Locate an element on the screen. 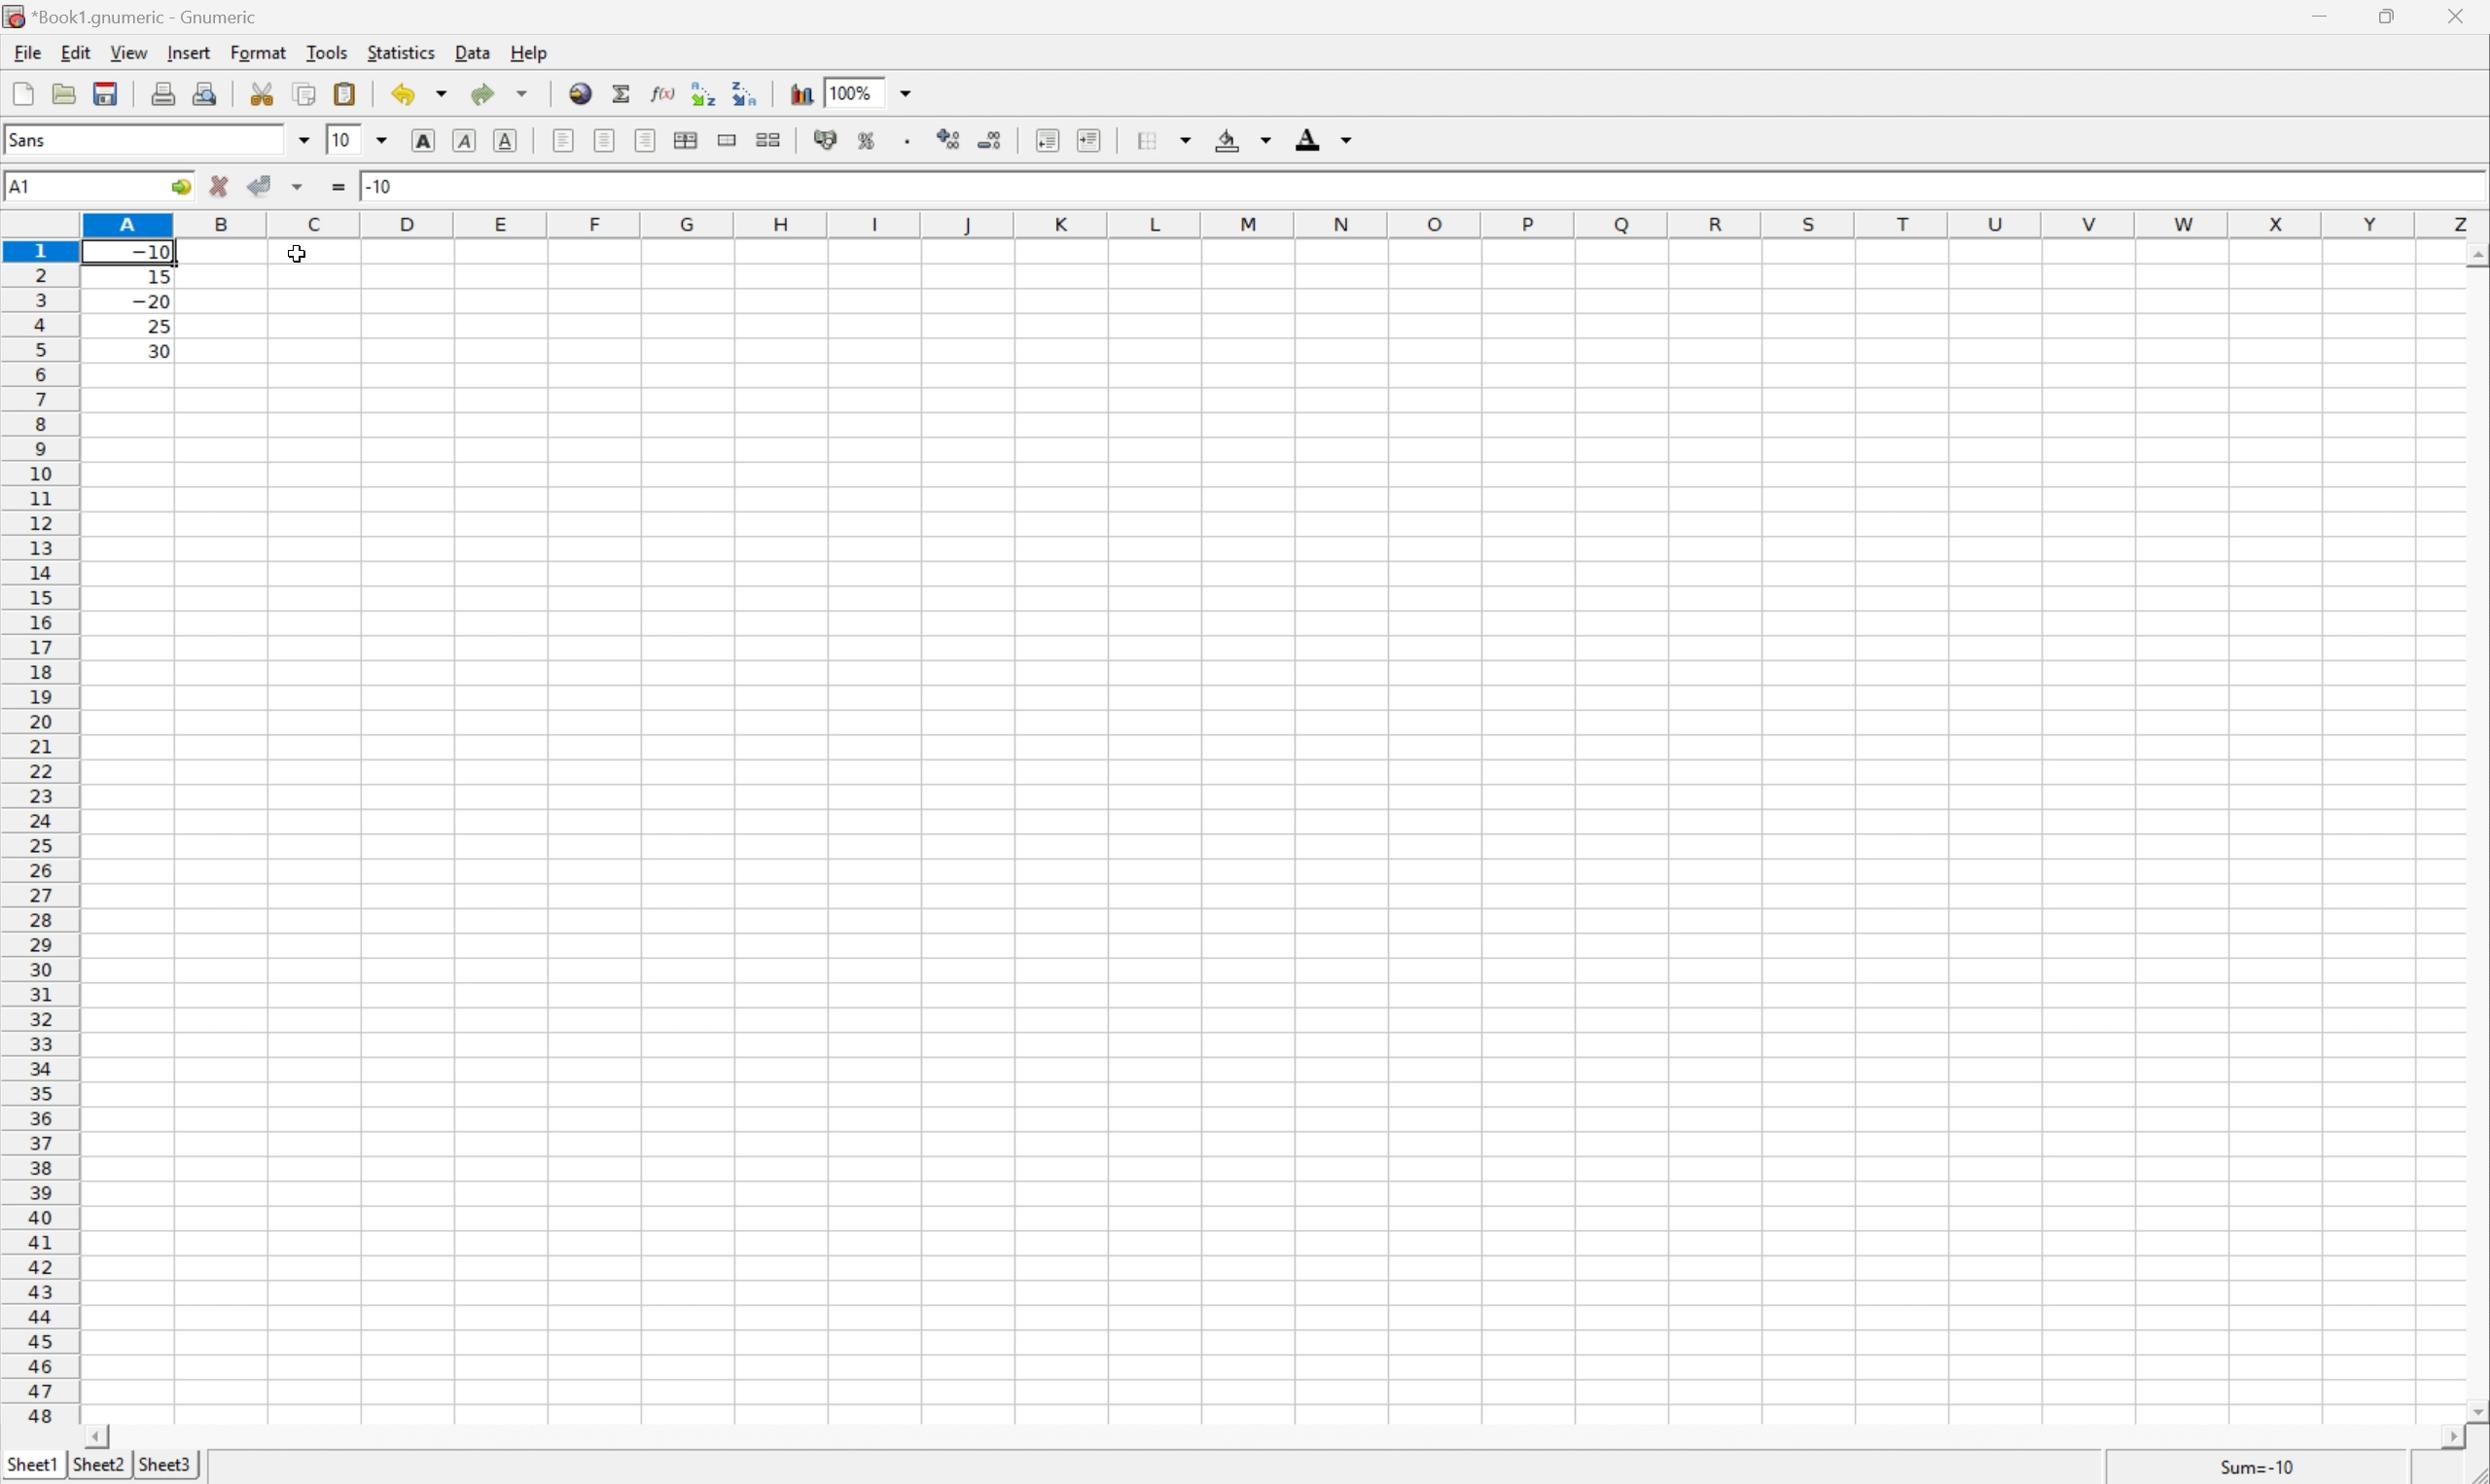  Sheet1 is located at coordinates (33, 1461).